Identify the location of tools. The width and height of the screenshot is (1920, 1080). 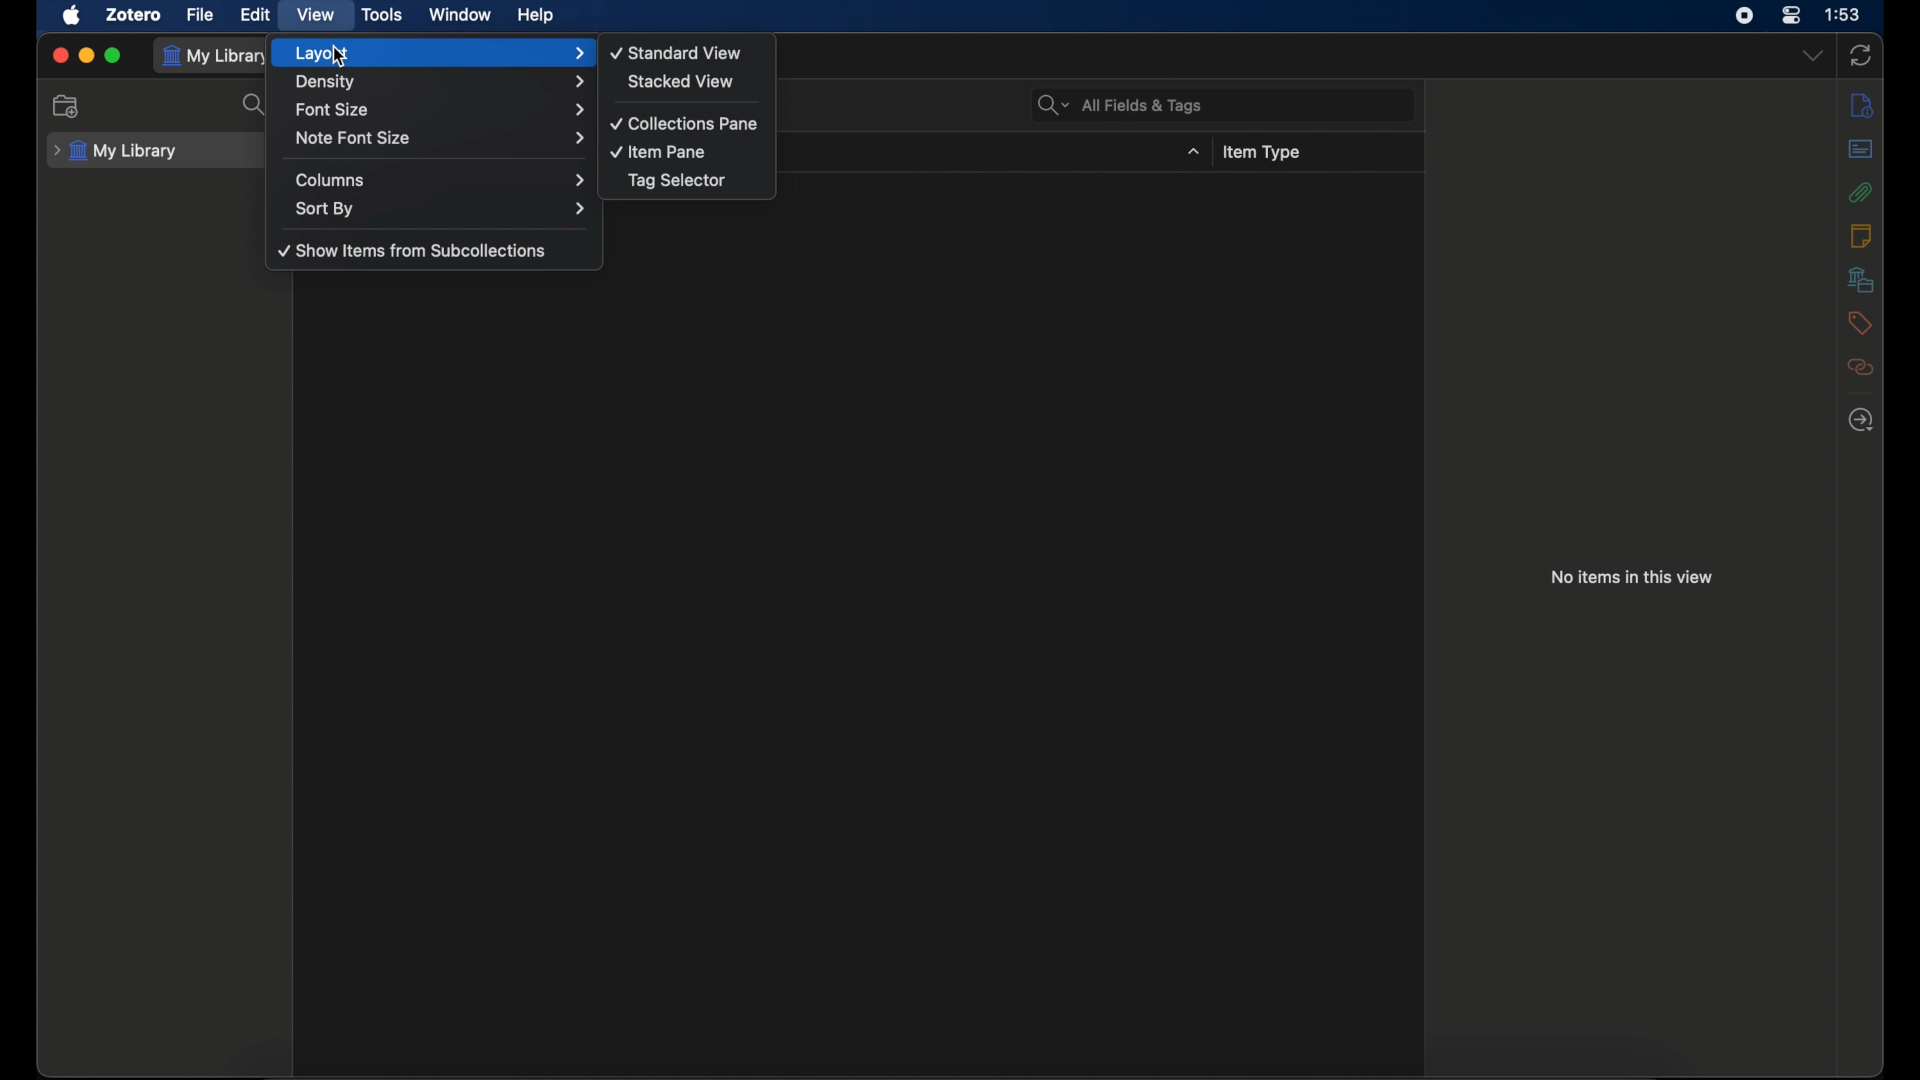
(383, 15).